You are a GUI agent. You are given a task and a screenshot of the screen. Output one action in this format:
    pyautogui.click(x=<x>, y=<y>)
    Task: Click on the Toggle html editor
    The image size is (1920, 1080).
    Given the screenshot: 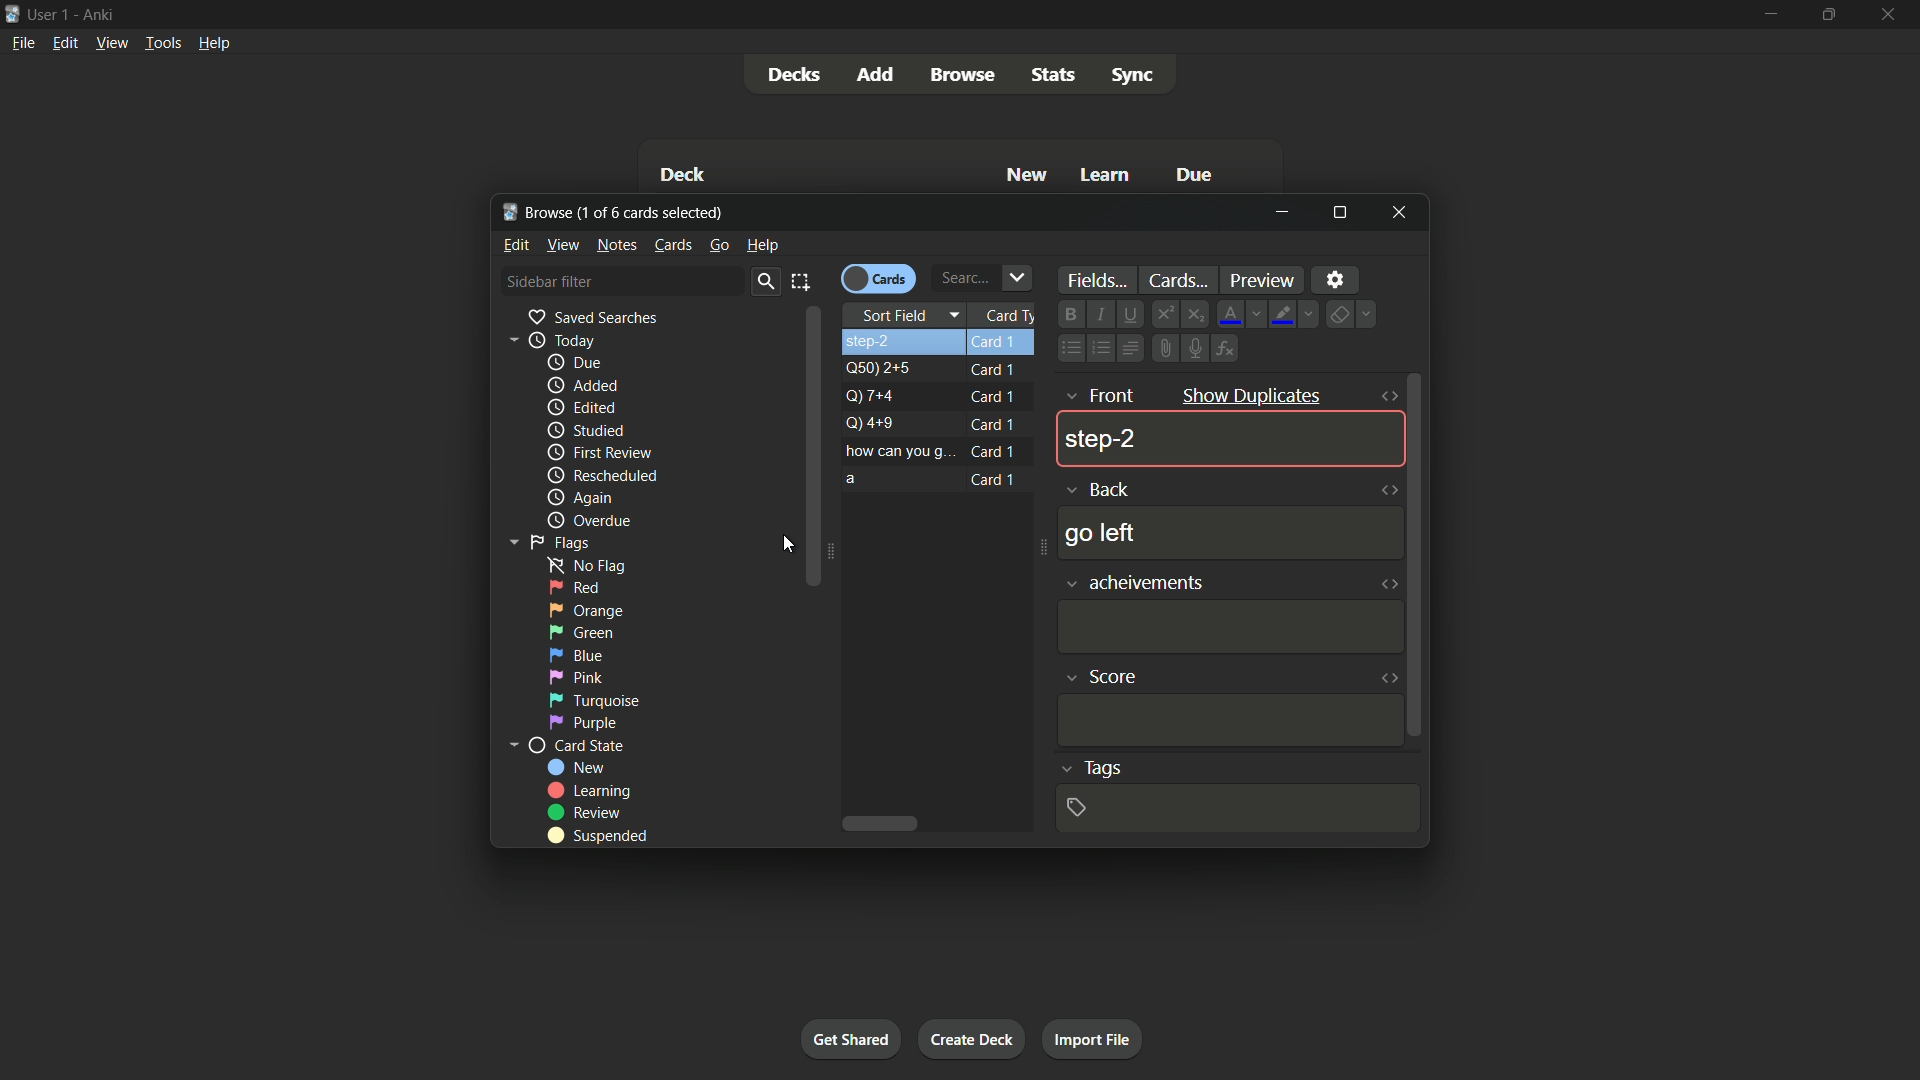 What is the action you would take?
    pyautogui.click(x=1391, y=677)
    